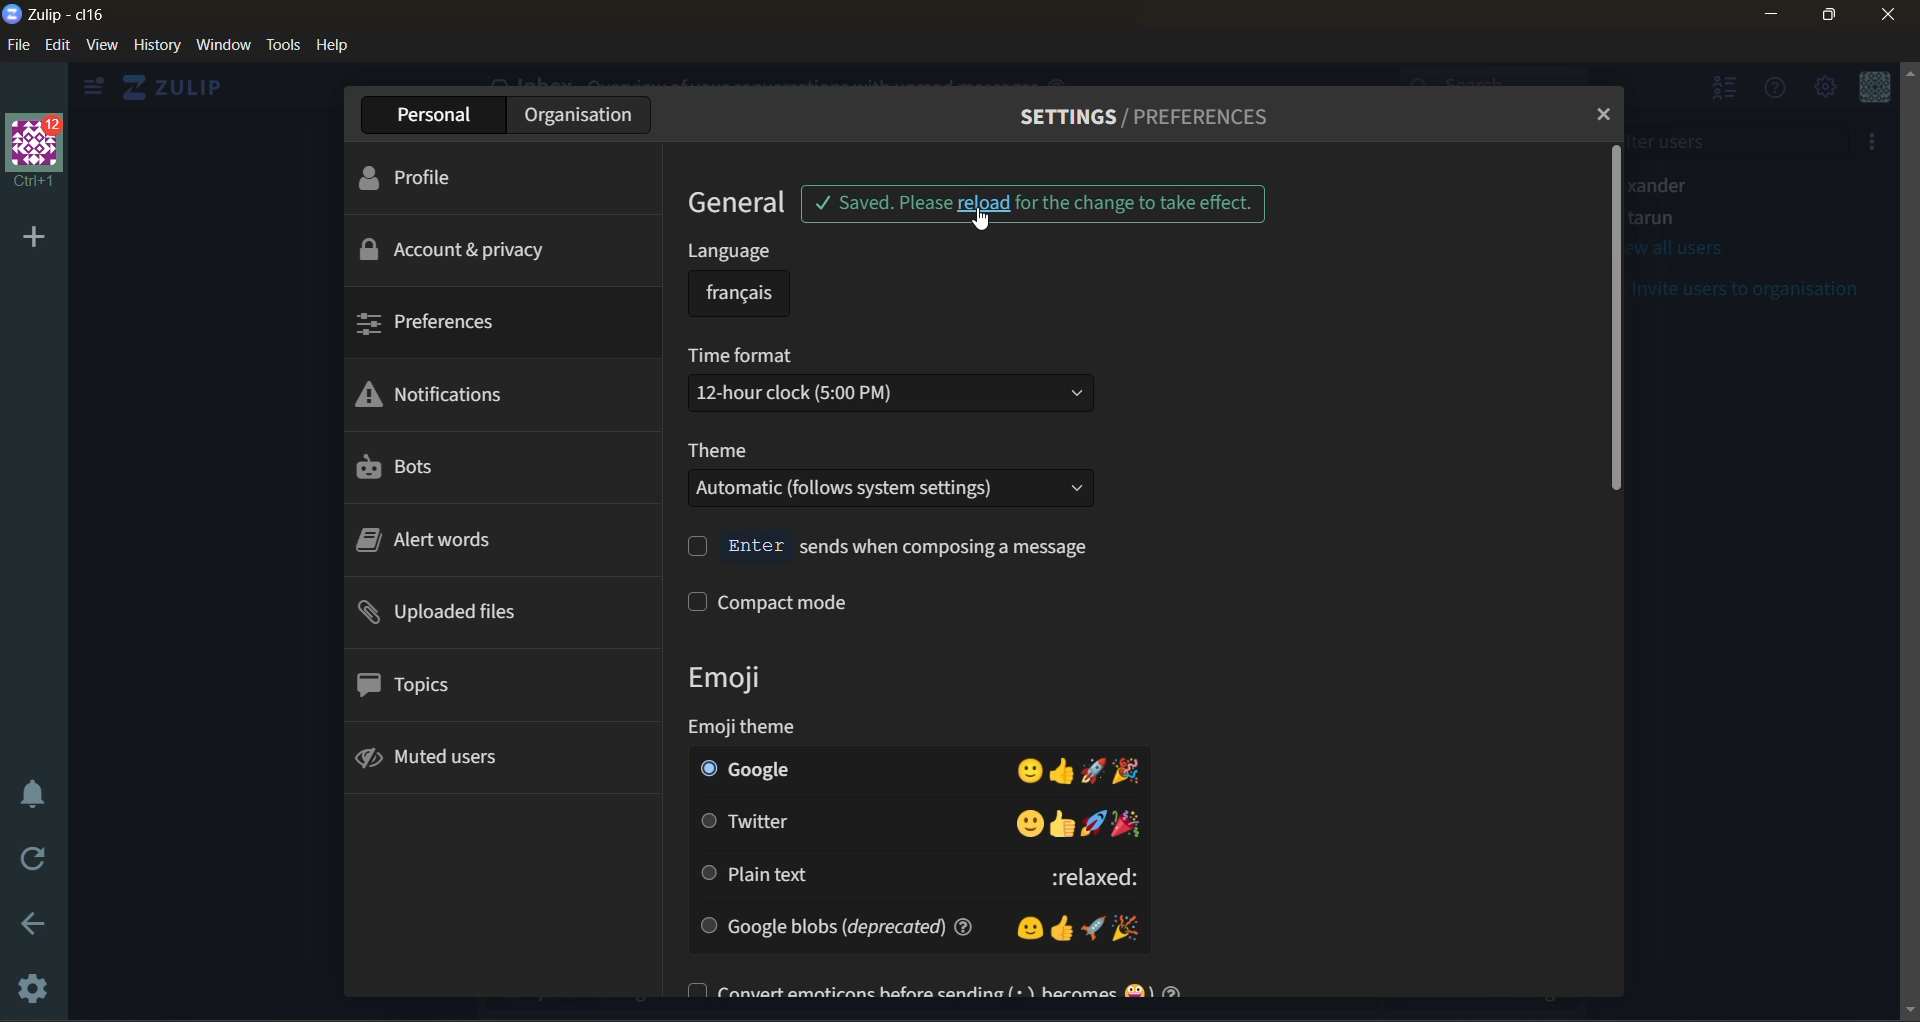 This screenshot has height=1022, width=1920. I want to click on reload, so click(26, 861).